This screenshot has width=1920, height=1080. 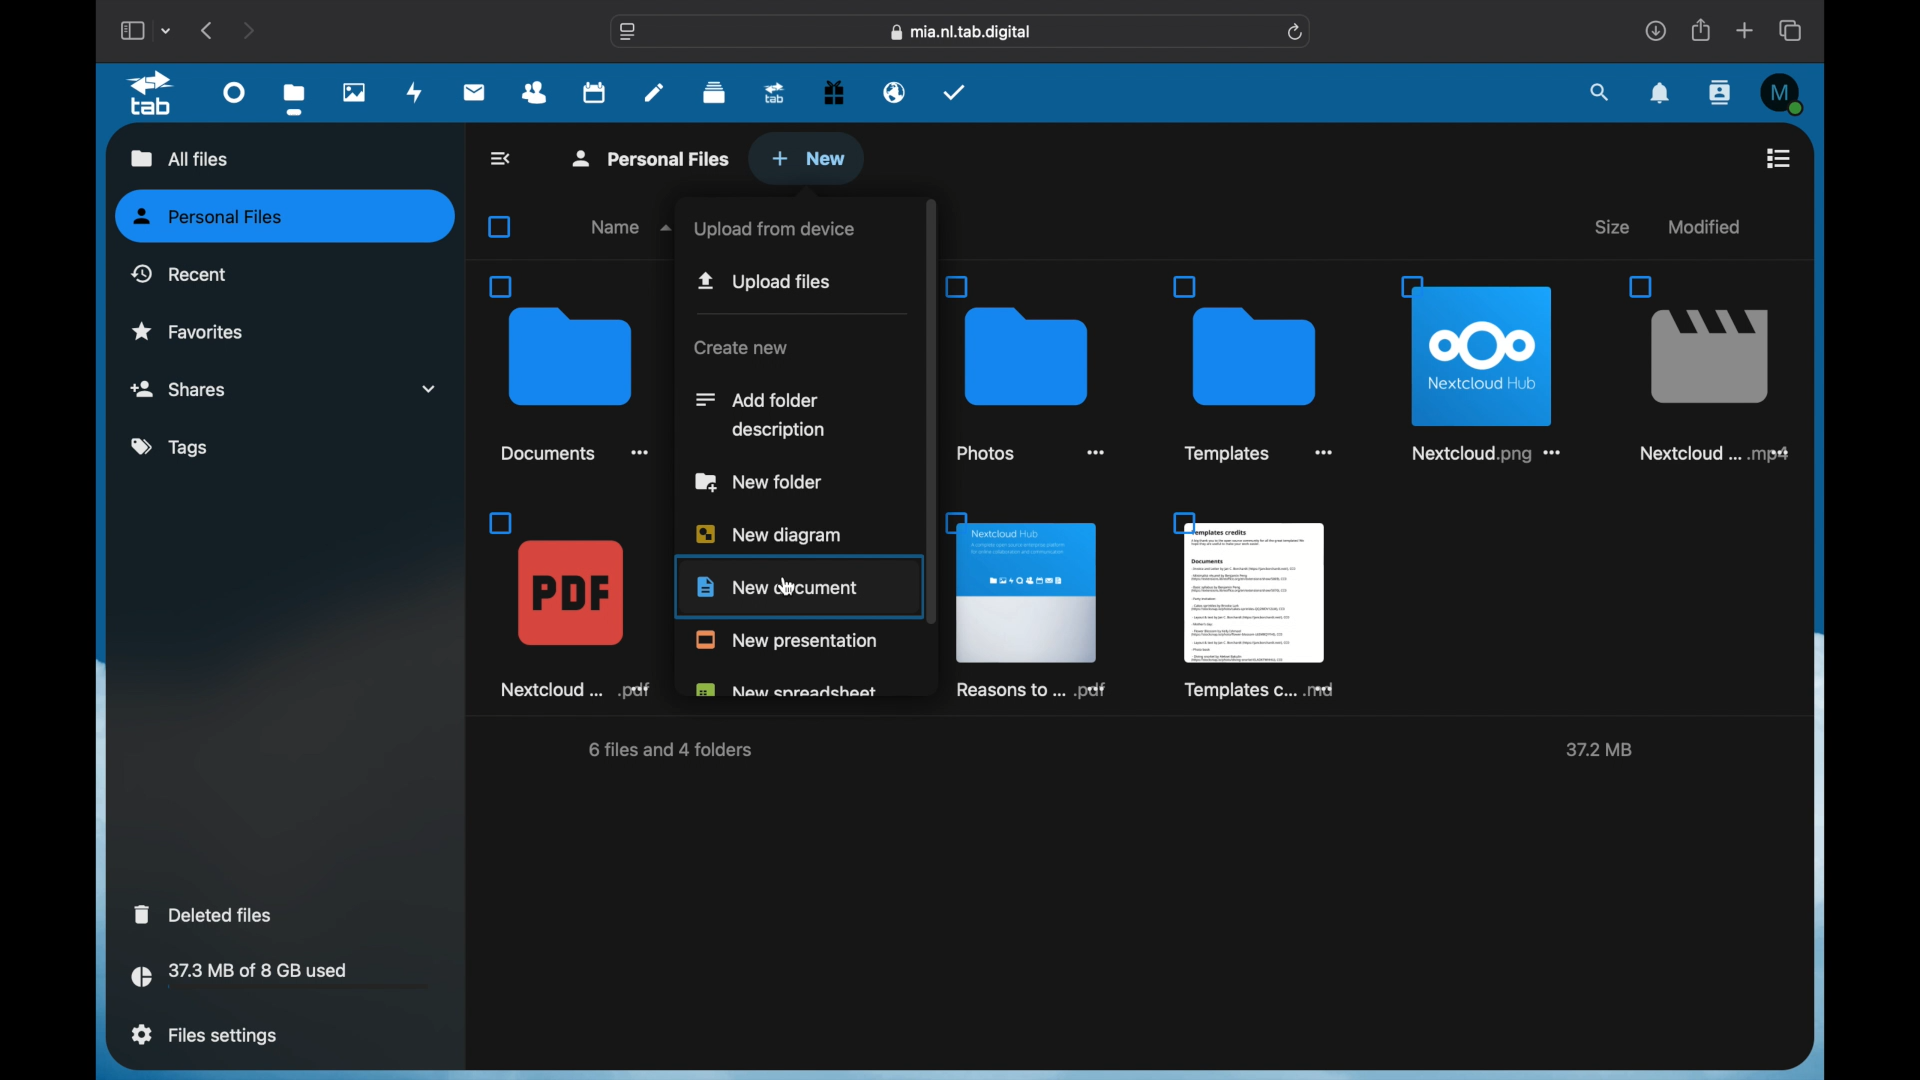 What do you see at coordinates (786, 690) in the screenshot?
I see `new spreadsheet` at bounding box center [786, 690].